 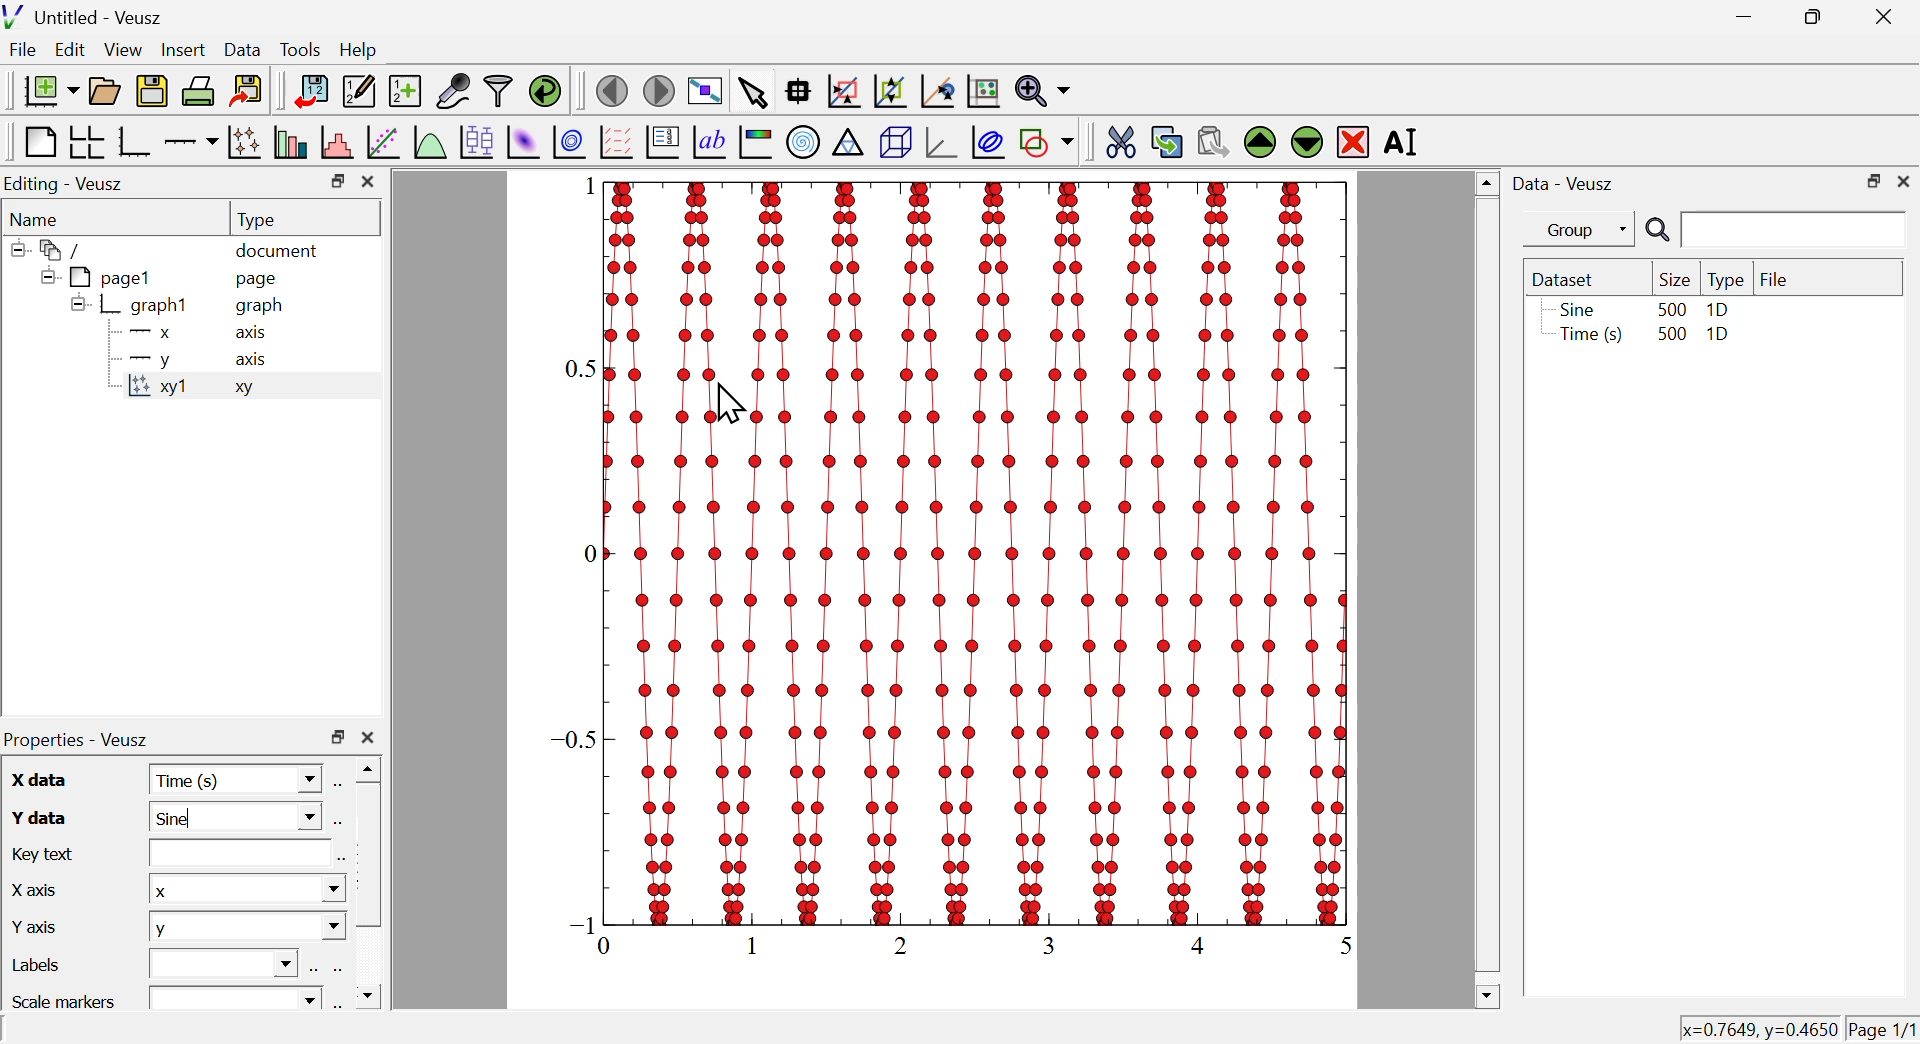 I want to click on add an axis to the plot, so click(x=191, y=142).